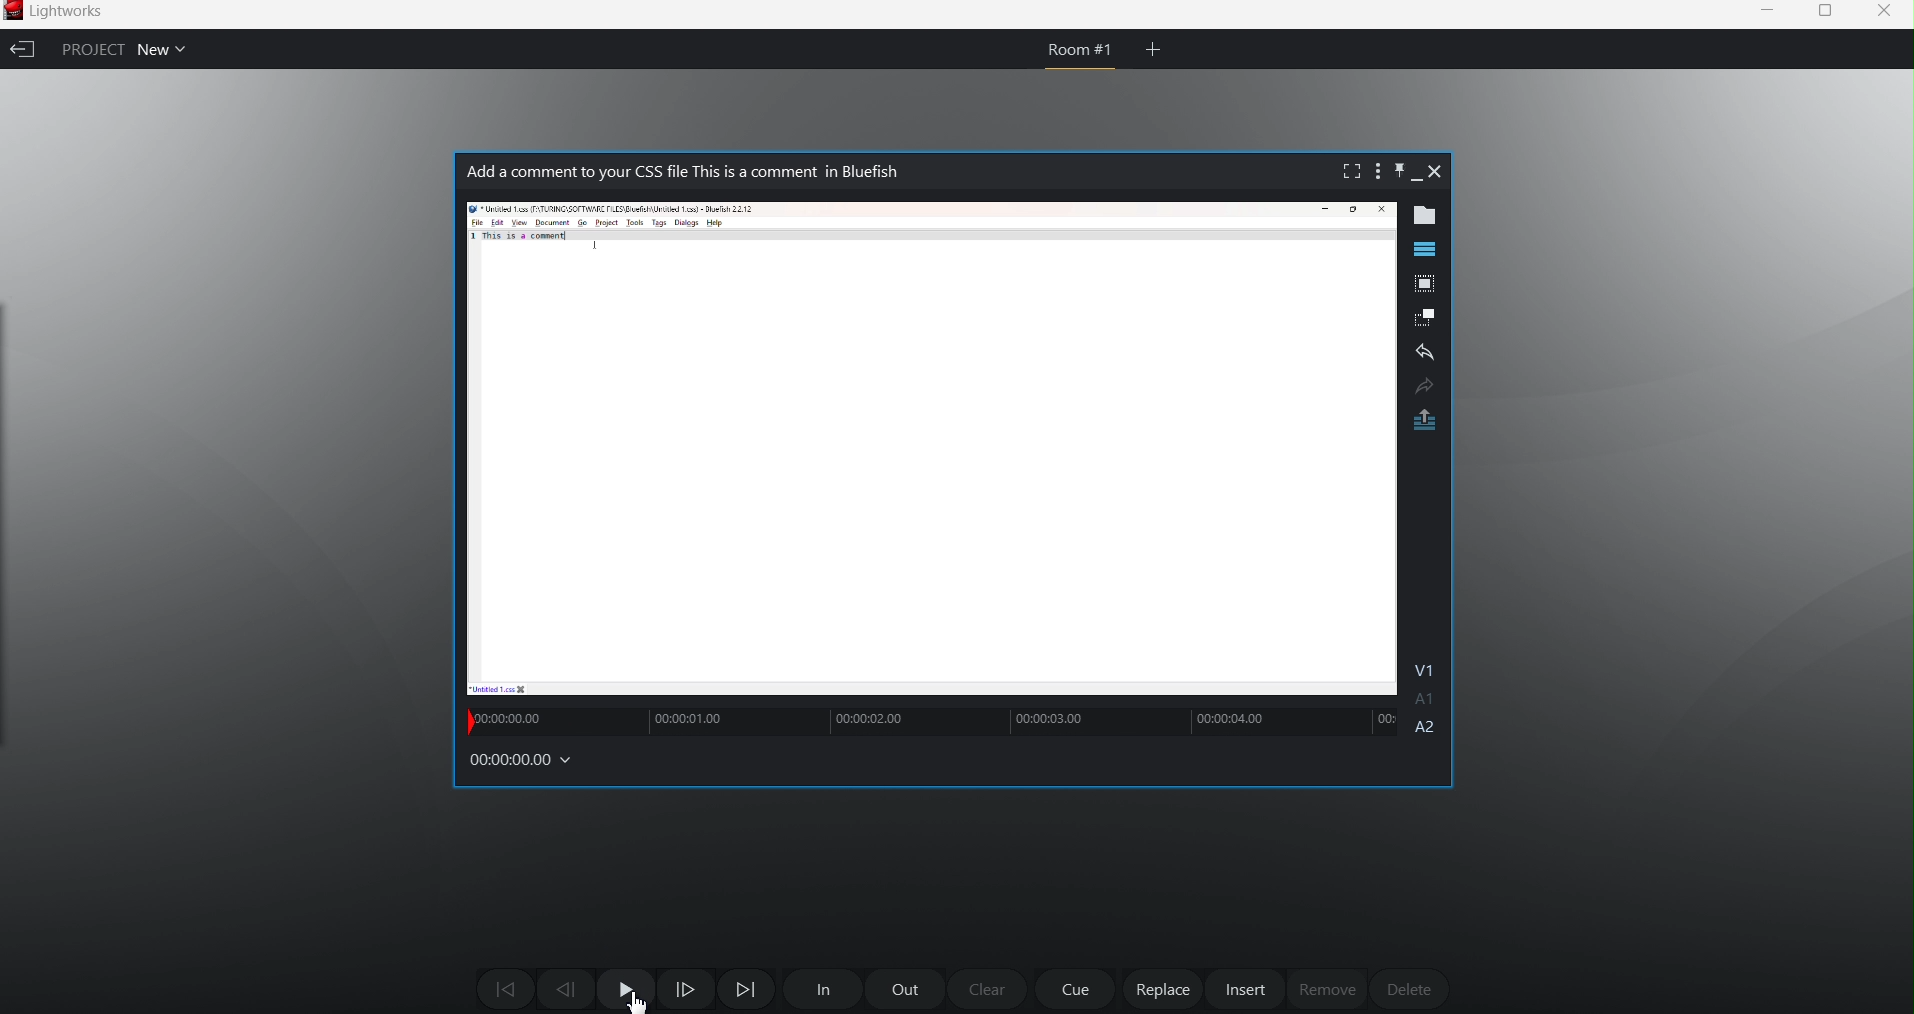 Image resolution: width=1914 pixels, height=1014 pixels. Describe the element at coordinates (1826, 12) in the screenshot. I see `maximize` at that location.